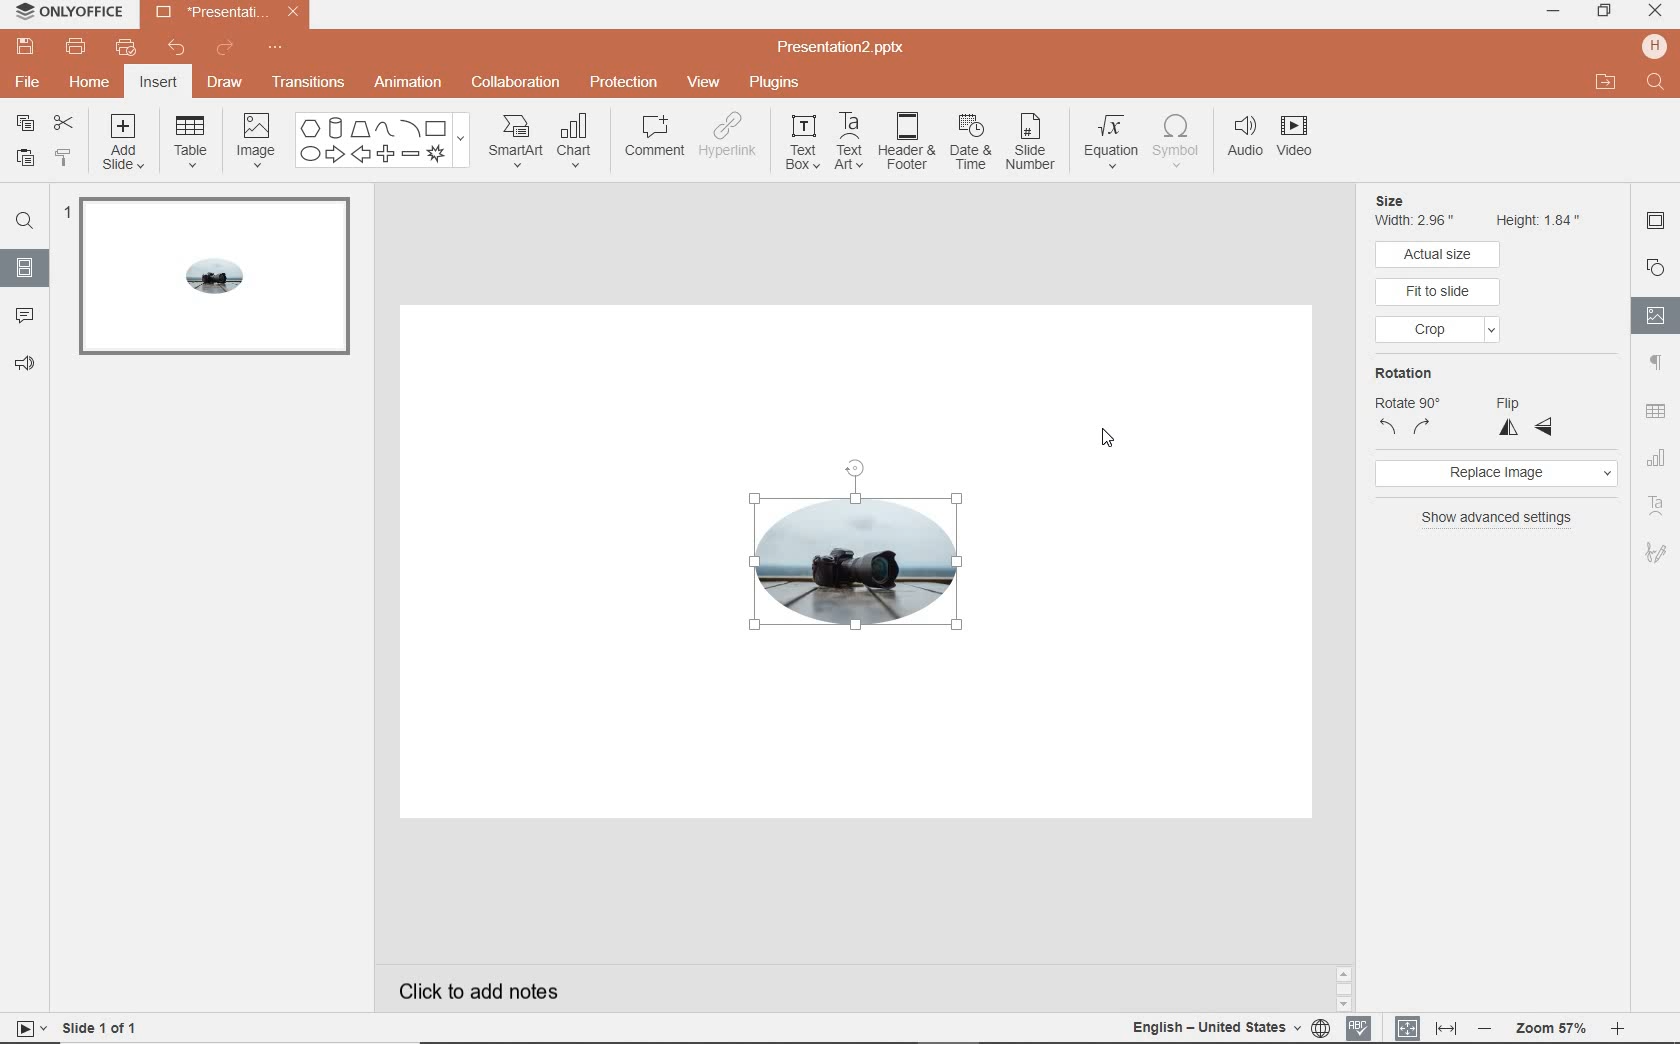 This screenshot has height=1044, width=1680. I want to click on videos, so click(1294, 139).